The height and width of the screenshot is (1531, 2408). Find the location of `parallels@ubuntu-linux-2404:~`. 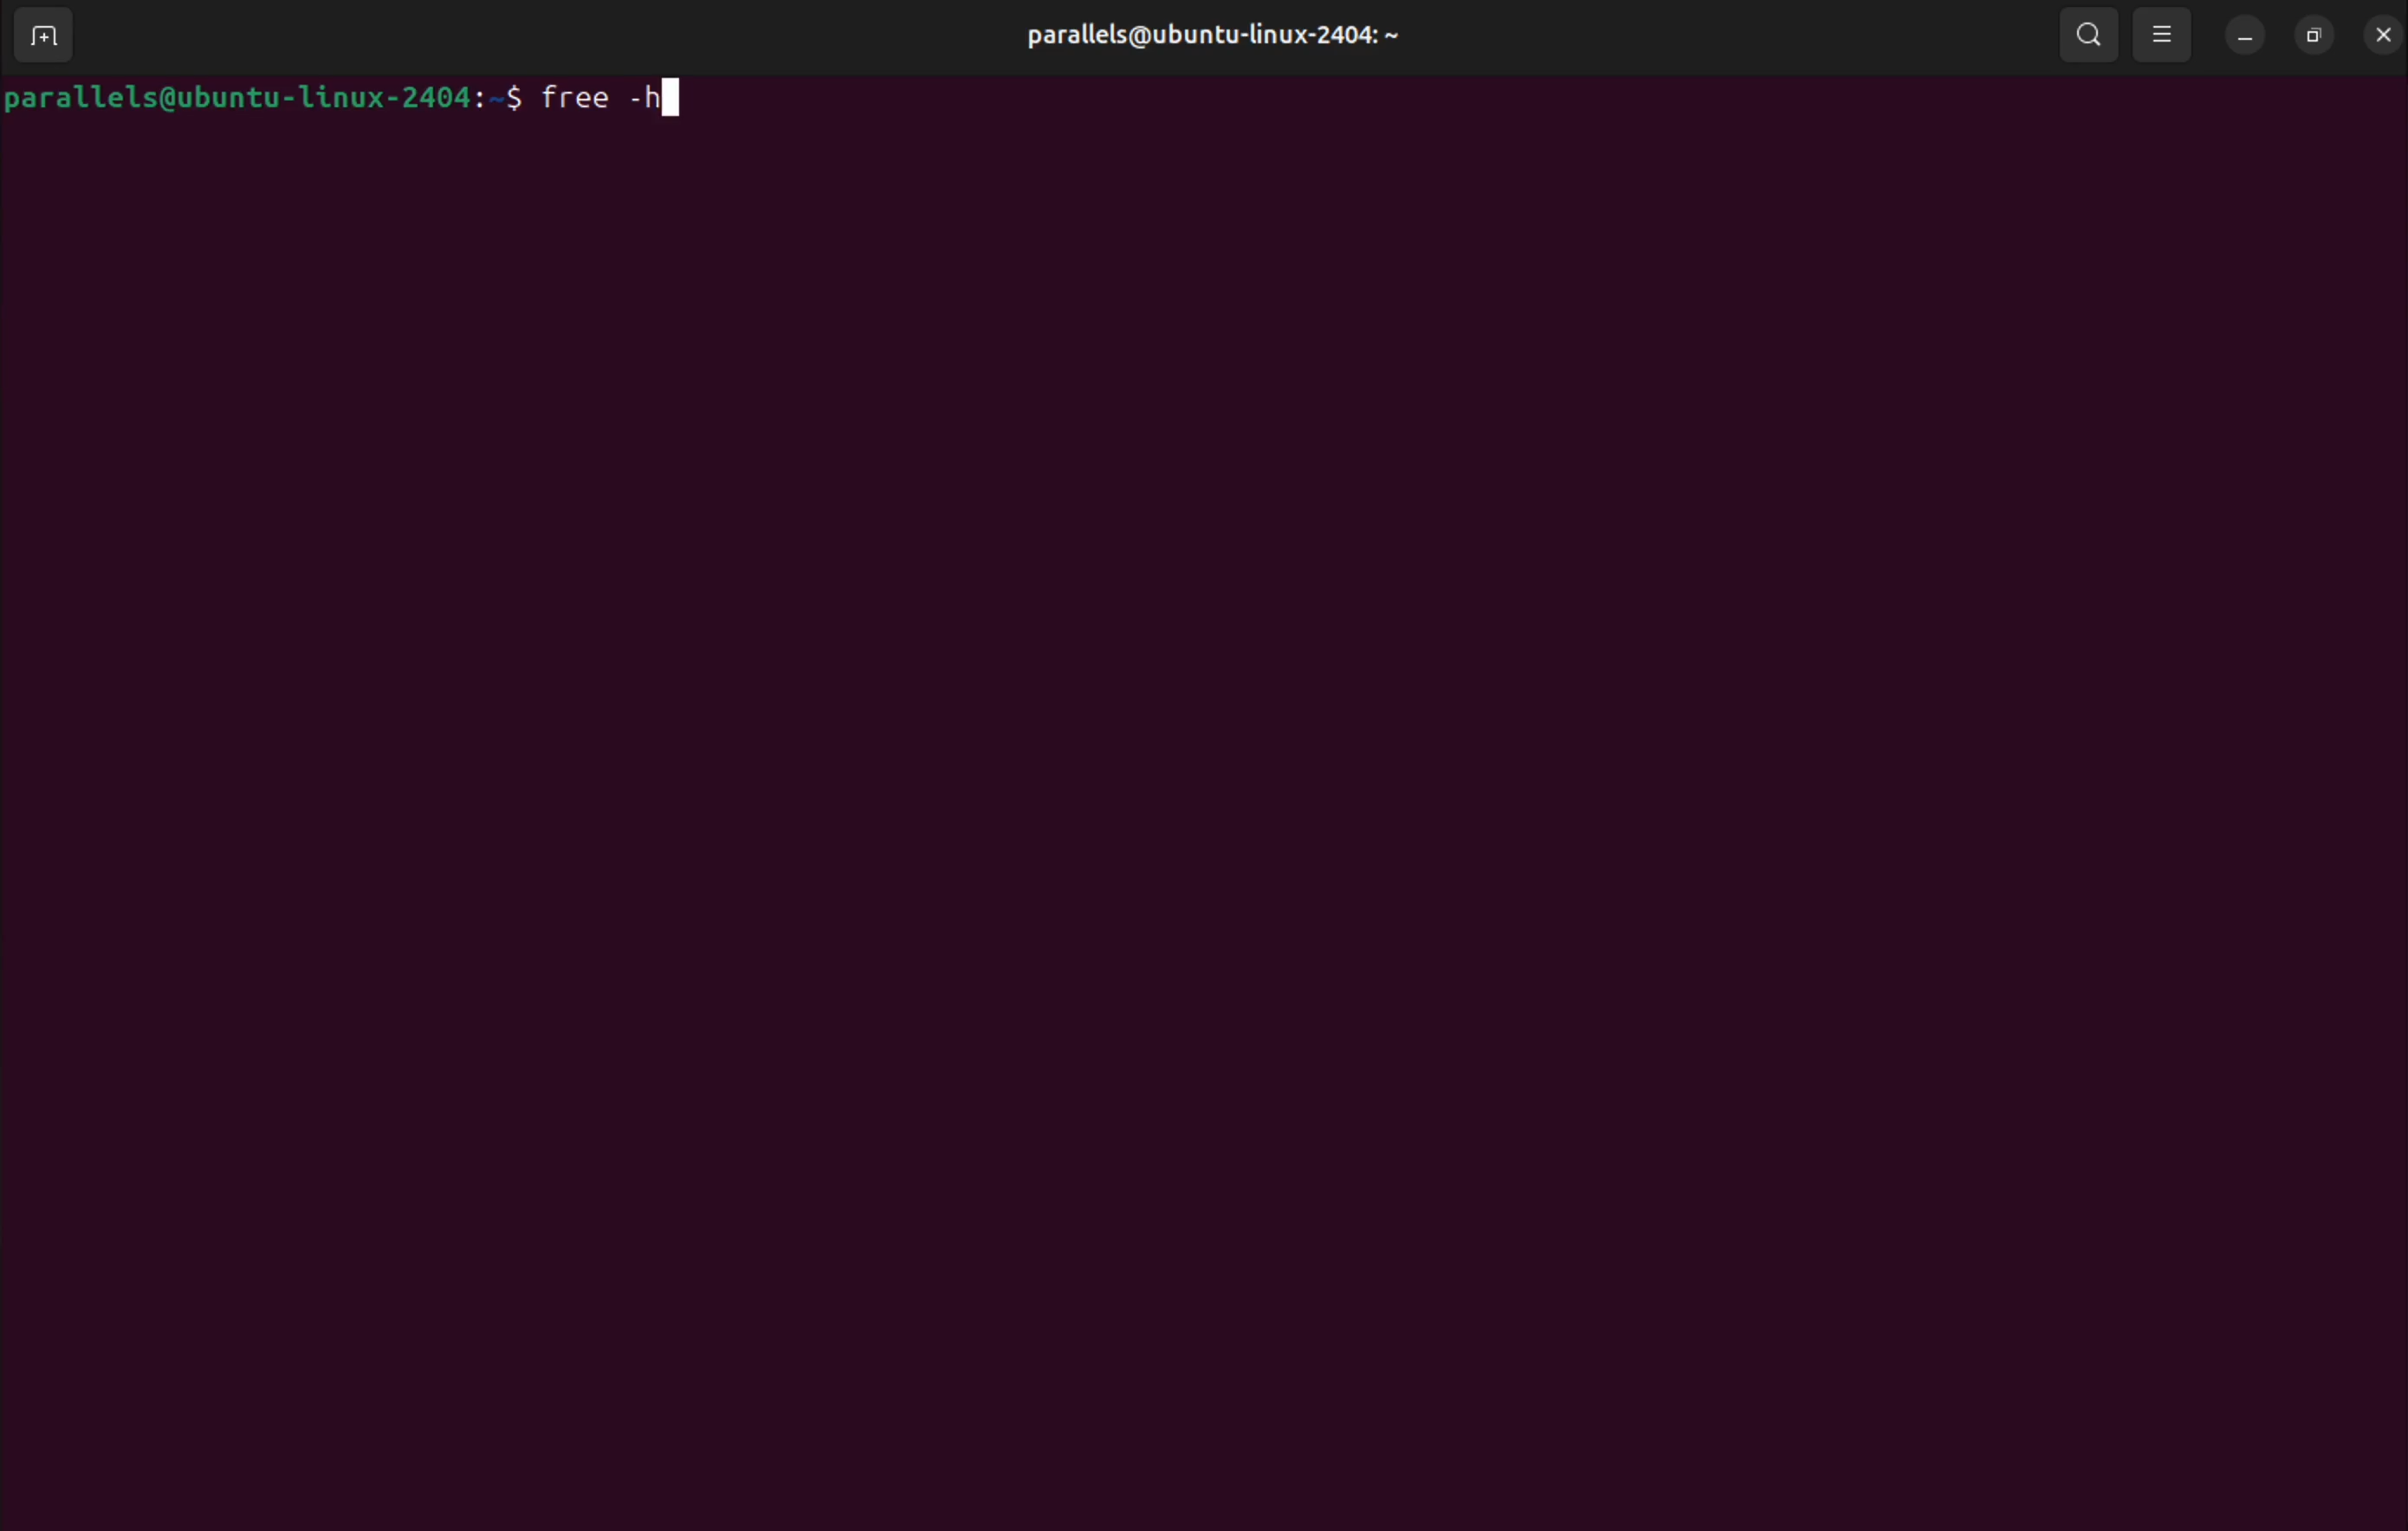

parallels@ubuntu-linux-2404:~ is located at coordinates (1209, 35).